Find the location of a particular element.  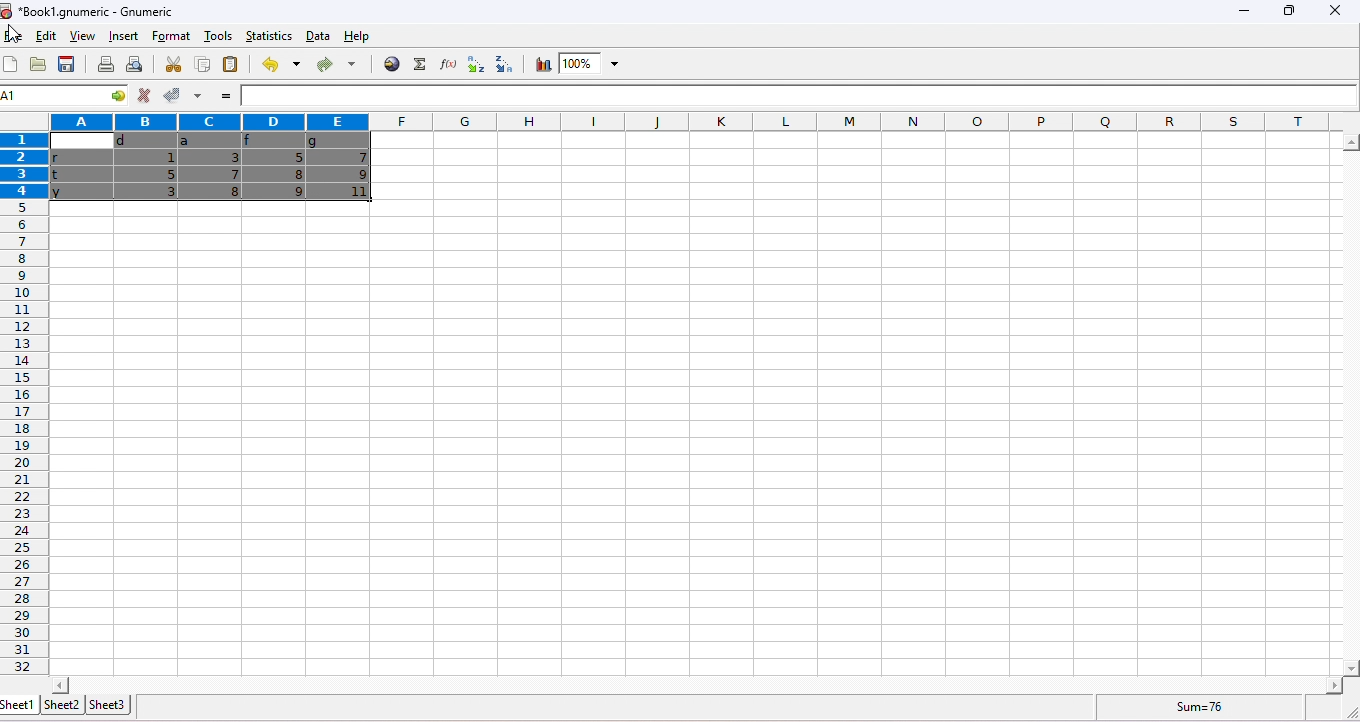

file is located at coordinates (14, 37).